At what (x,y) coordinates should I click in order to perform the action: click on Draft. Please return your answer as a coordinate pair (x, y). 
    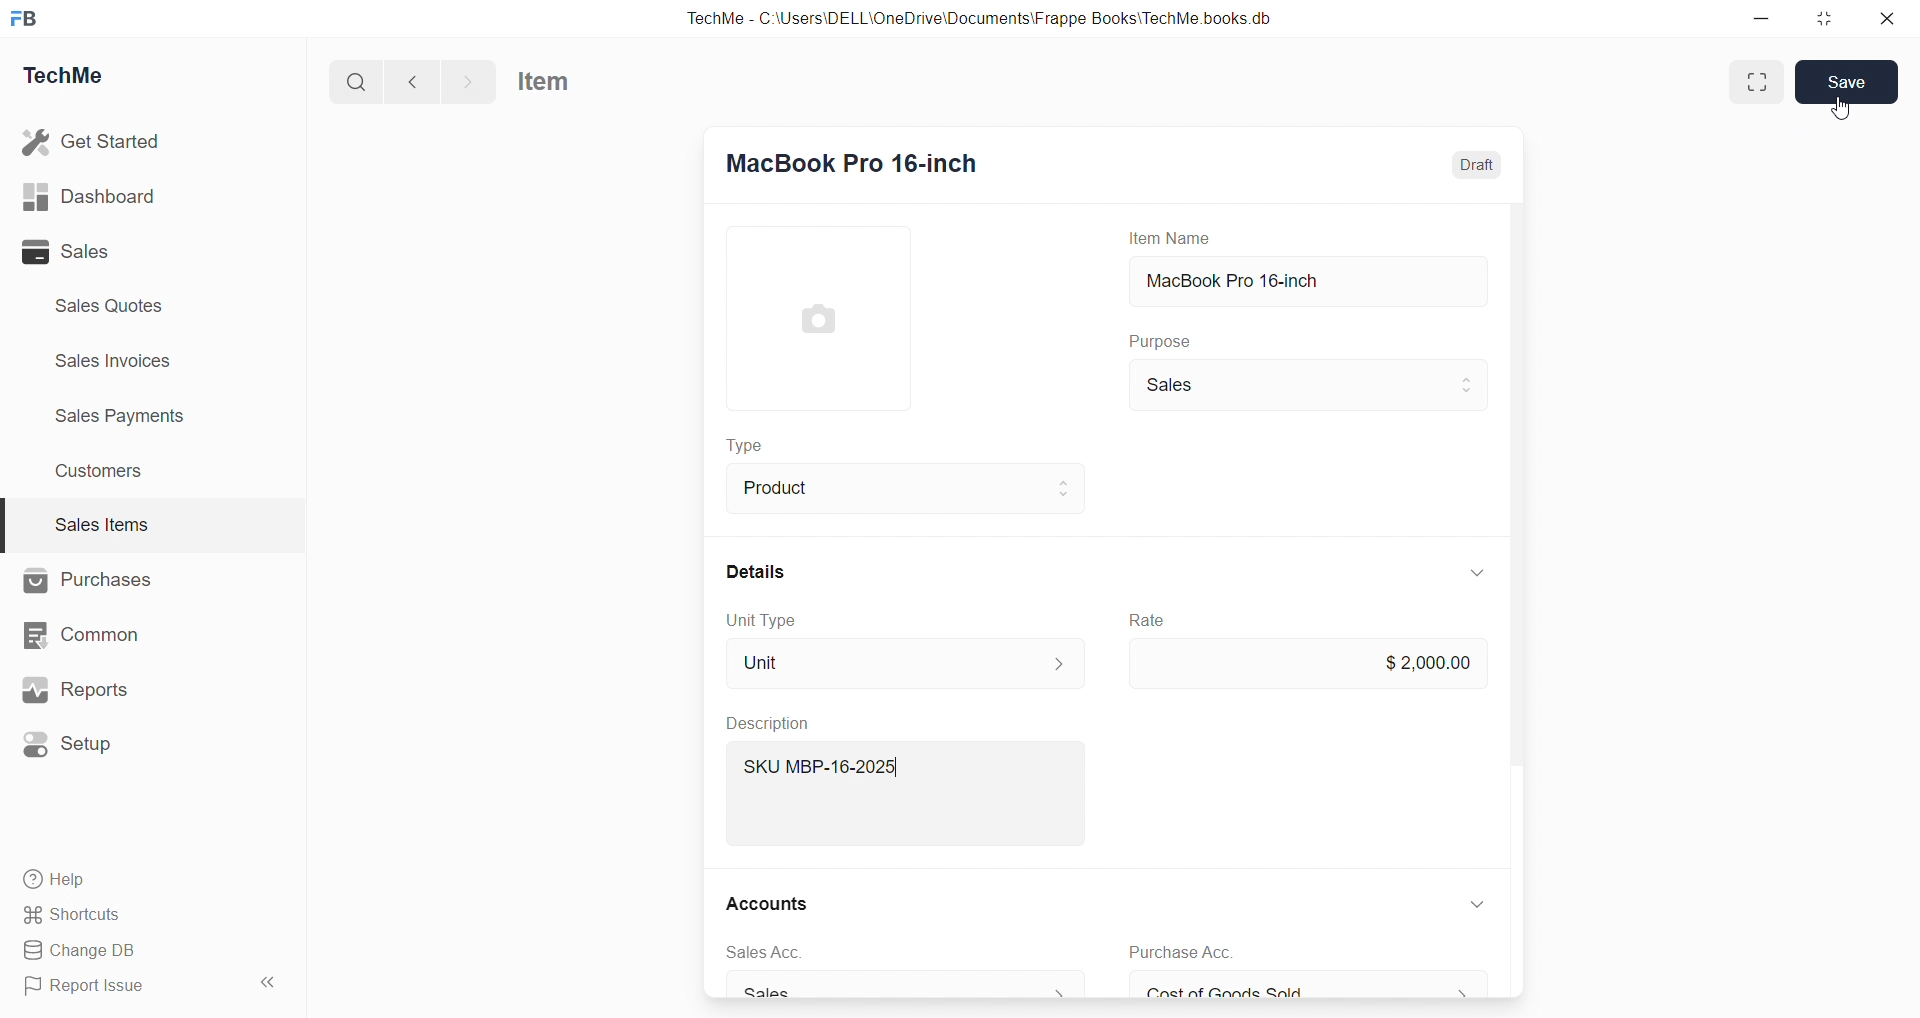
    Looking at the image, I should click on (1478, 164).